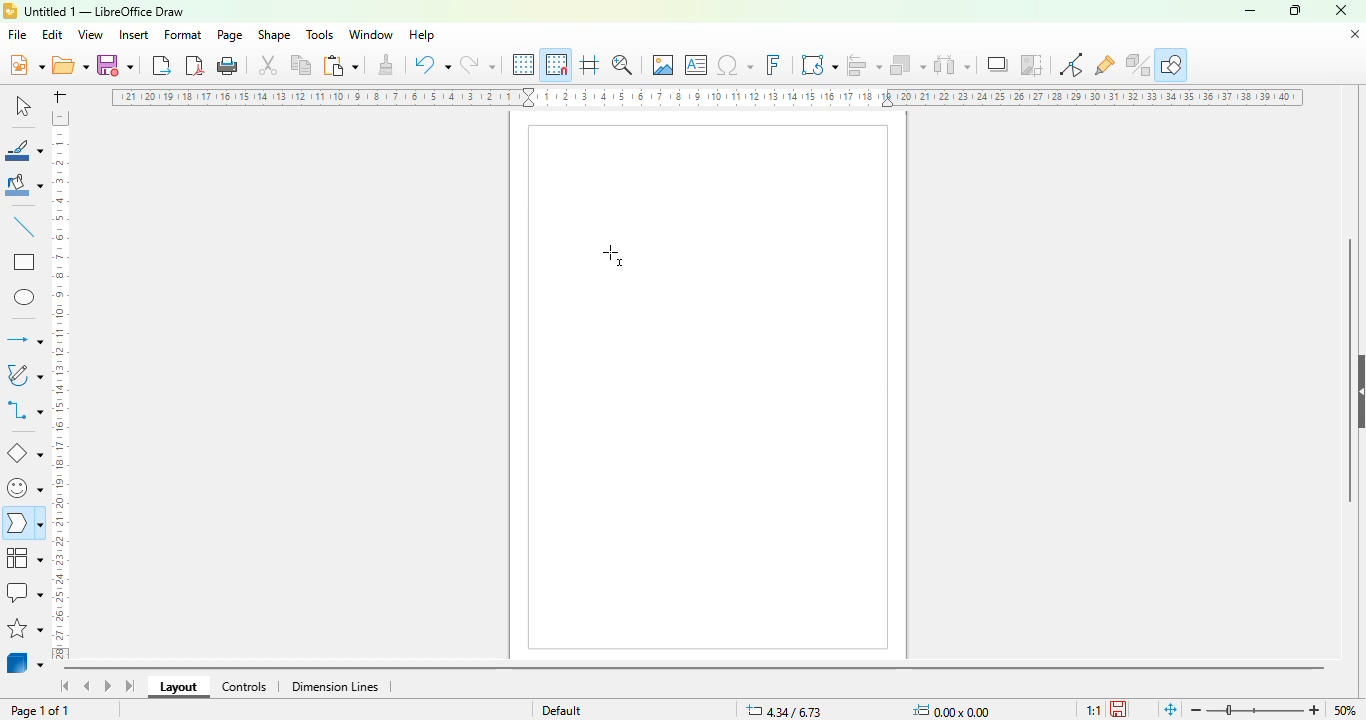  Describe the element at coordinates (23, 489) in the screenshot. I see `symbol shapes` at that location.